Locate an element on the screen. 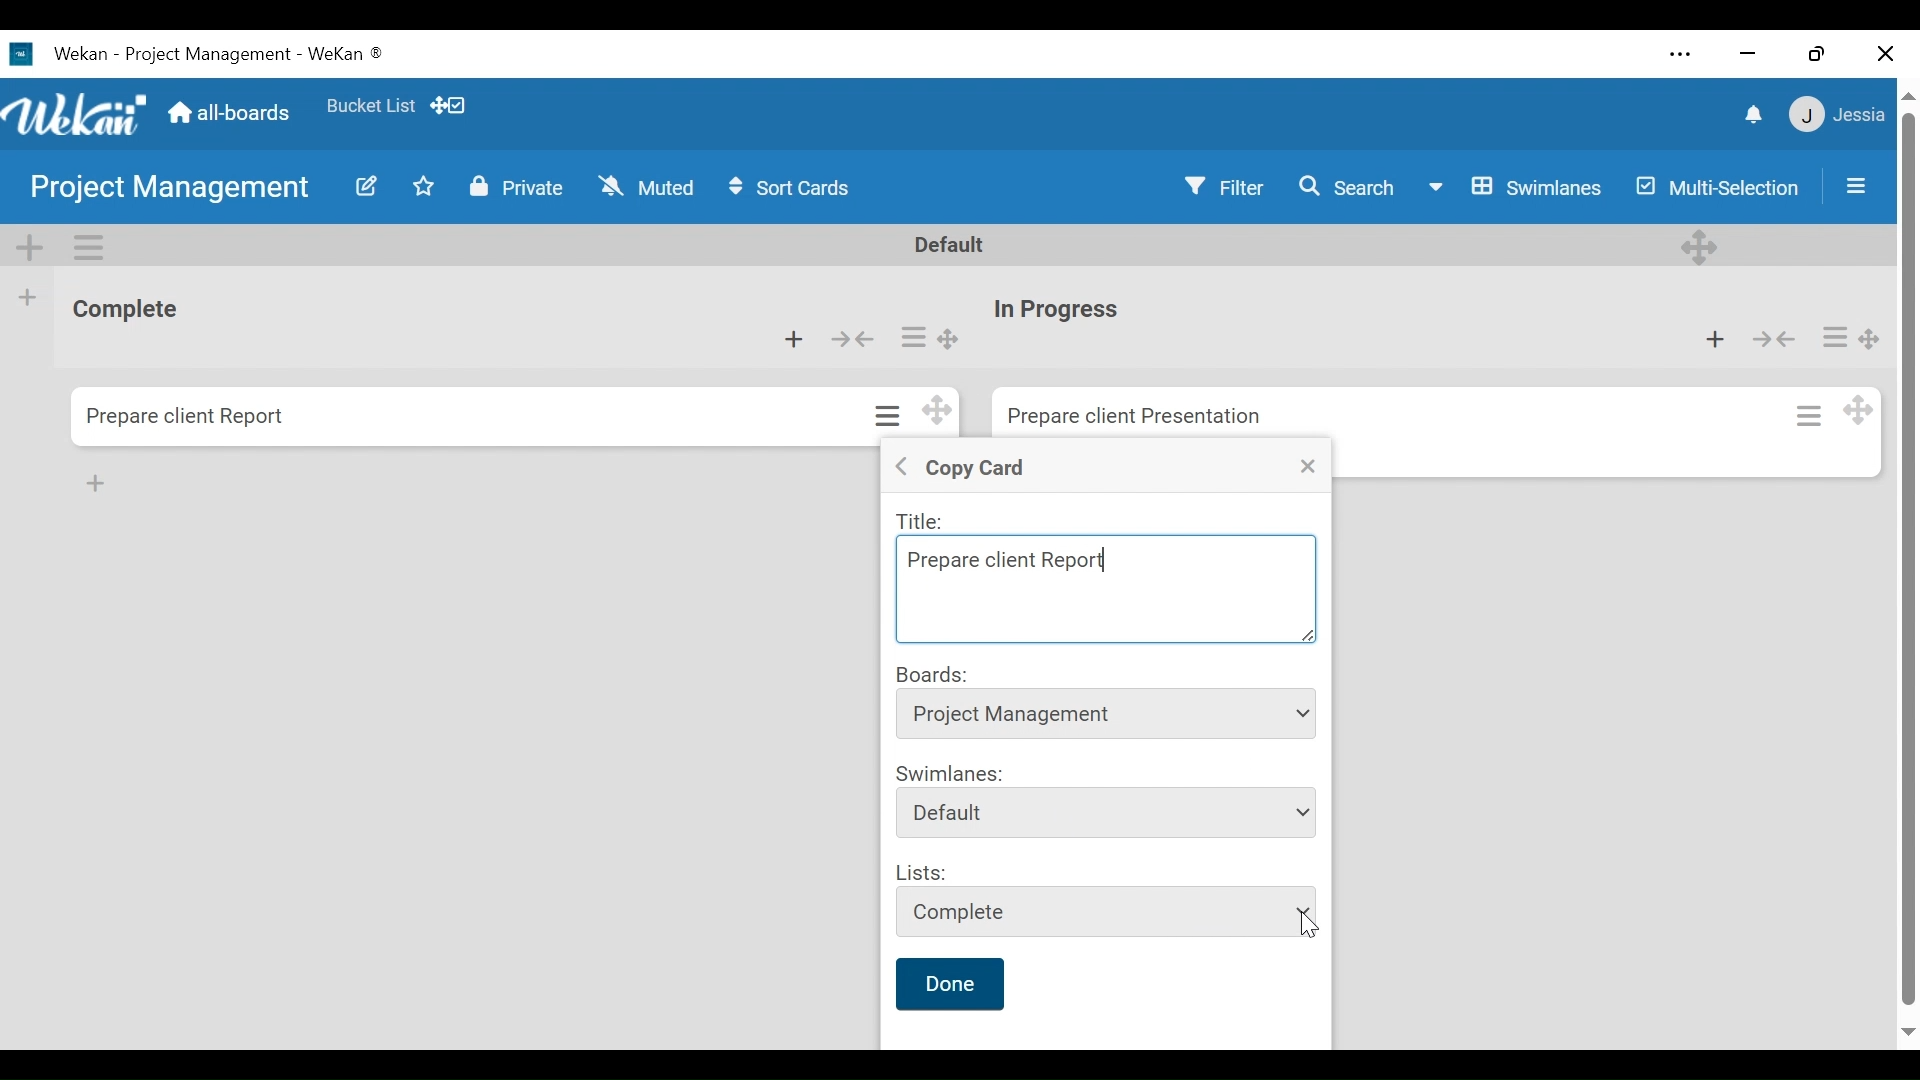 Image resolution: width=1920 pixels, height=1080 pixels. Sidebar is located at coordinates (1865, 186).